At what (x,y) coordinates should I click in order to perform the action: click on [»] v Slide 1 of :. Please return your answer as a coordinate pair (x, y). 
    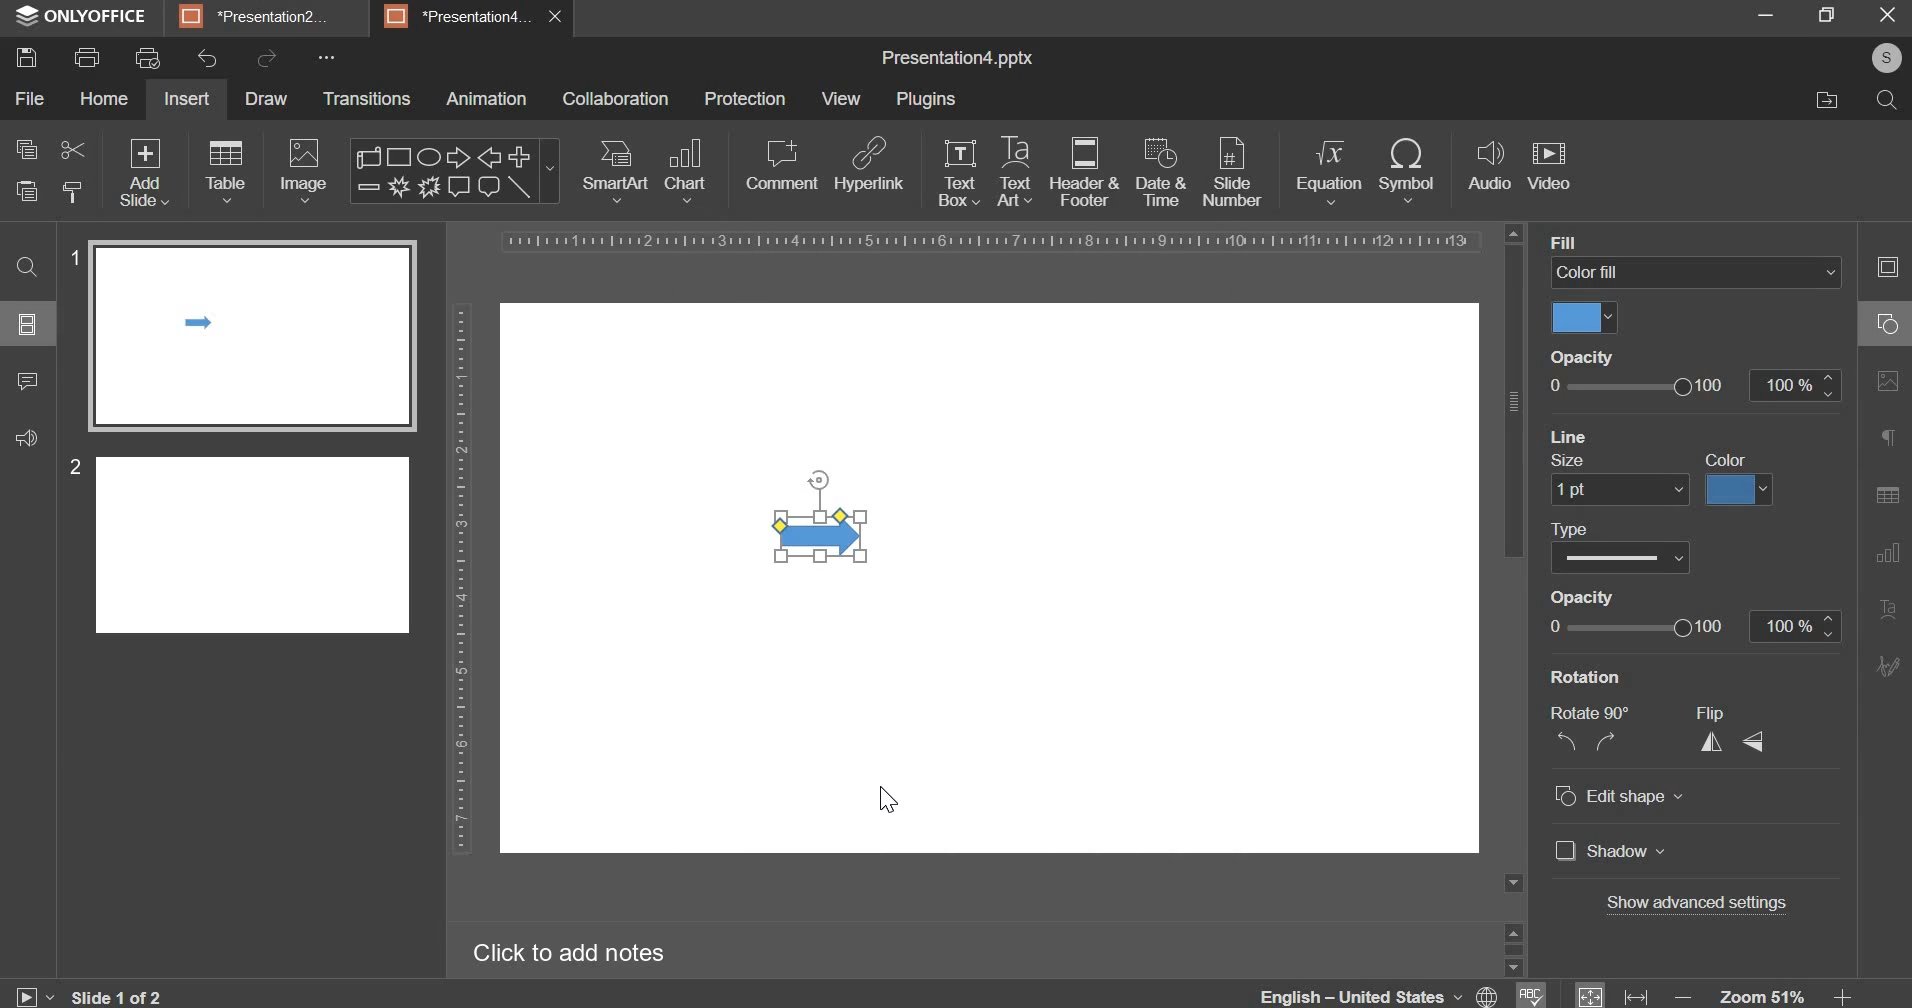
    Looking at the image, I should click on (10, 996).